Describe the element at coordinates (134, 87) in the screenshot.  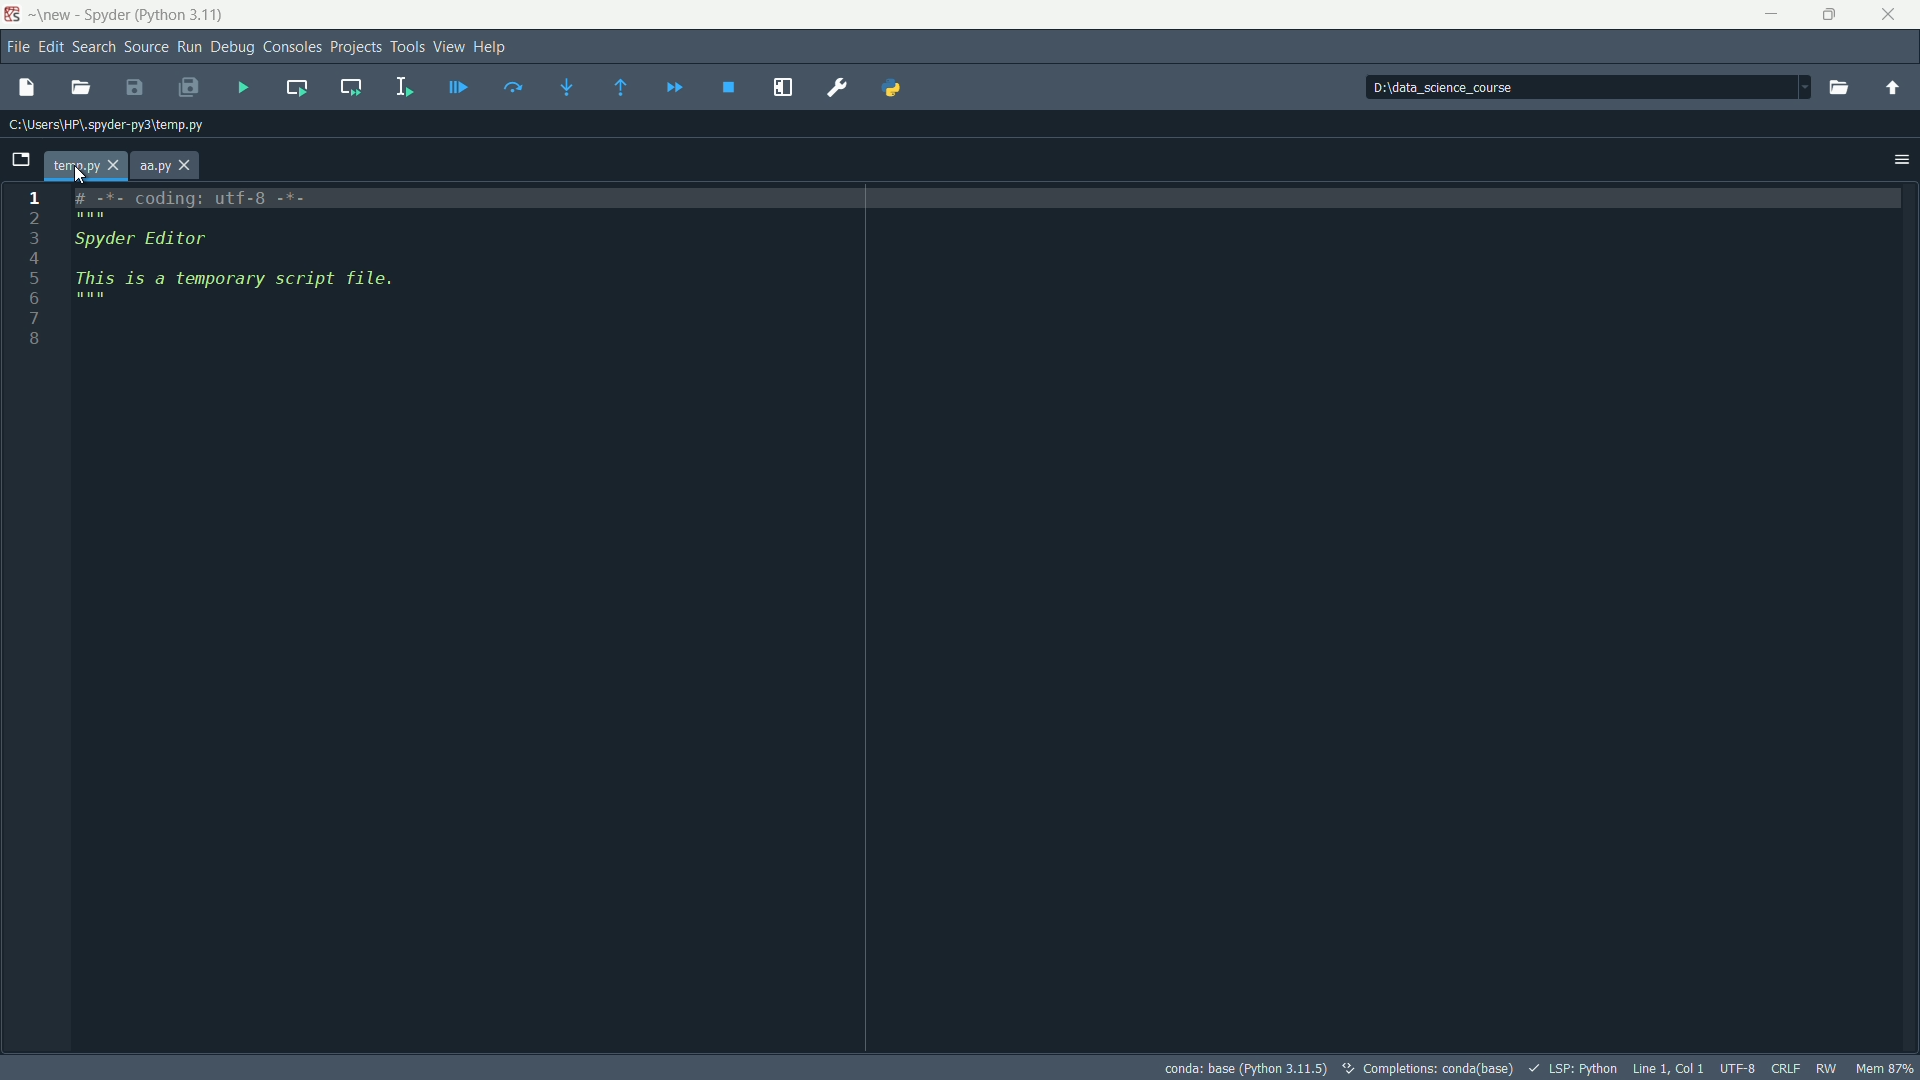
I see `save file` at that location.